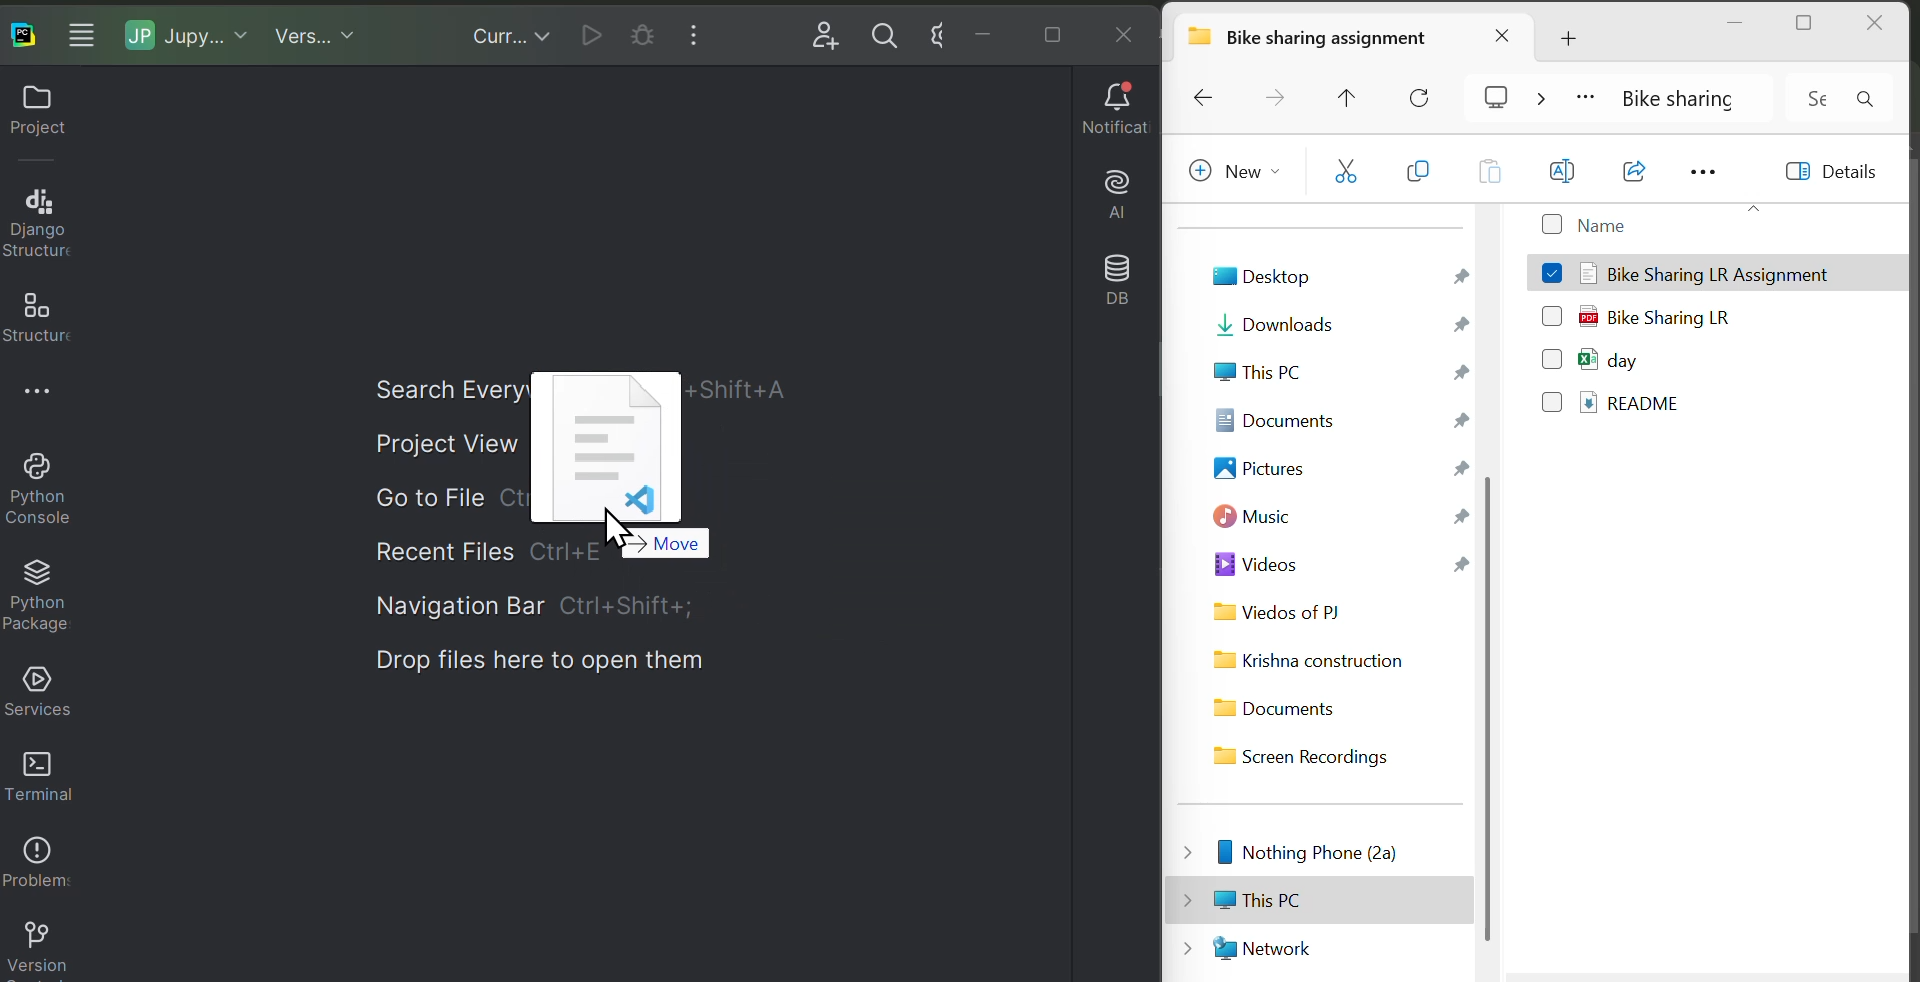 Image resolution: width=1920 pixels, height=982 pixels. What do you see at coordinates (1432, 95) in the screenshot?
I see `Reload` at bounding box center [1432, 95].